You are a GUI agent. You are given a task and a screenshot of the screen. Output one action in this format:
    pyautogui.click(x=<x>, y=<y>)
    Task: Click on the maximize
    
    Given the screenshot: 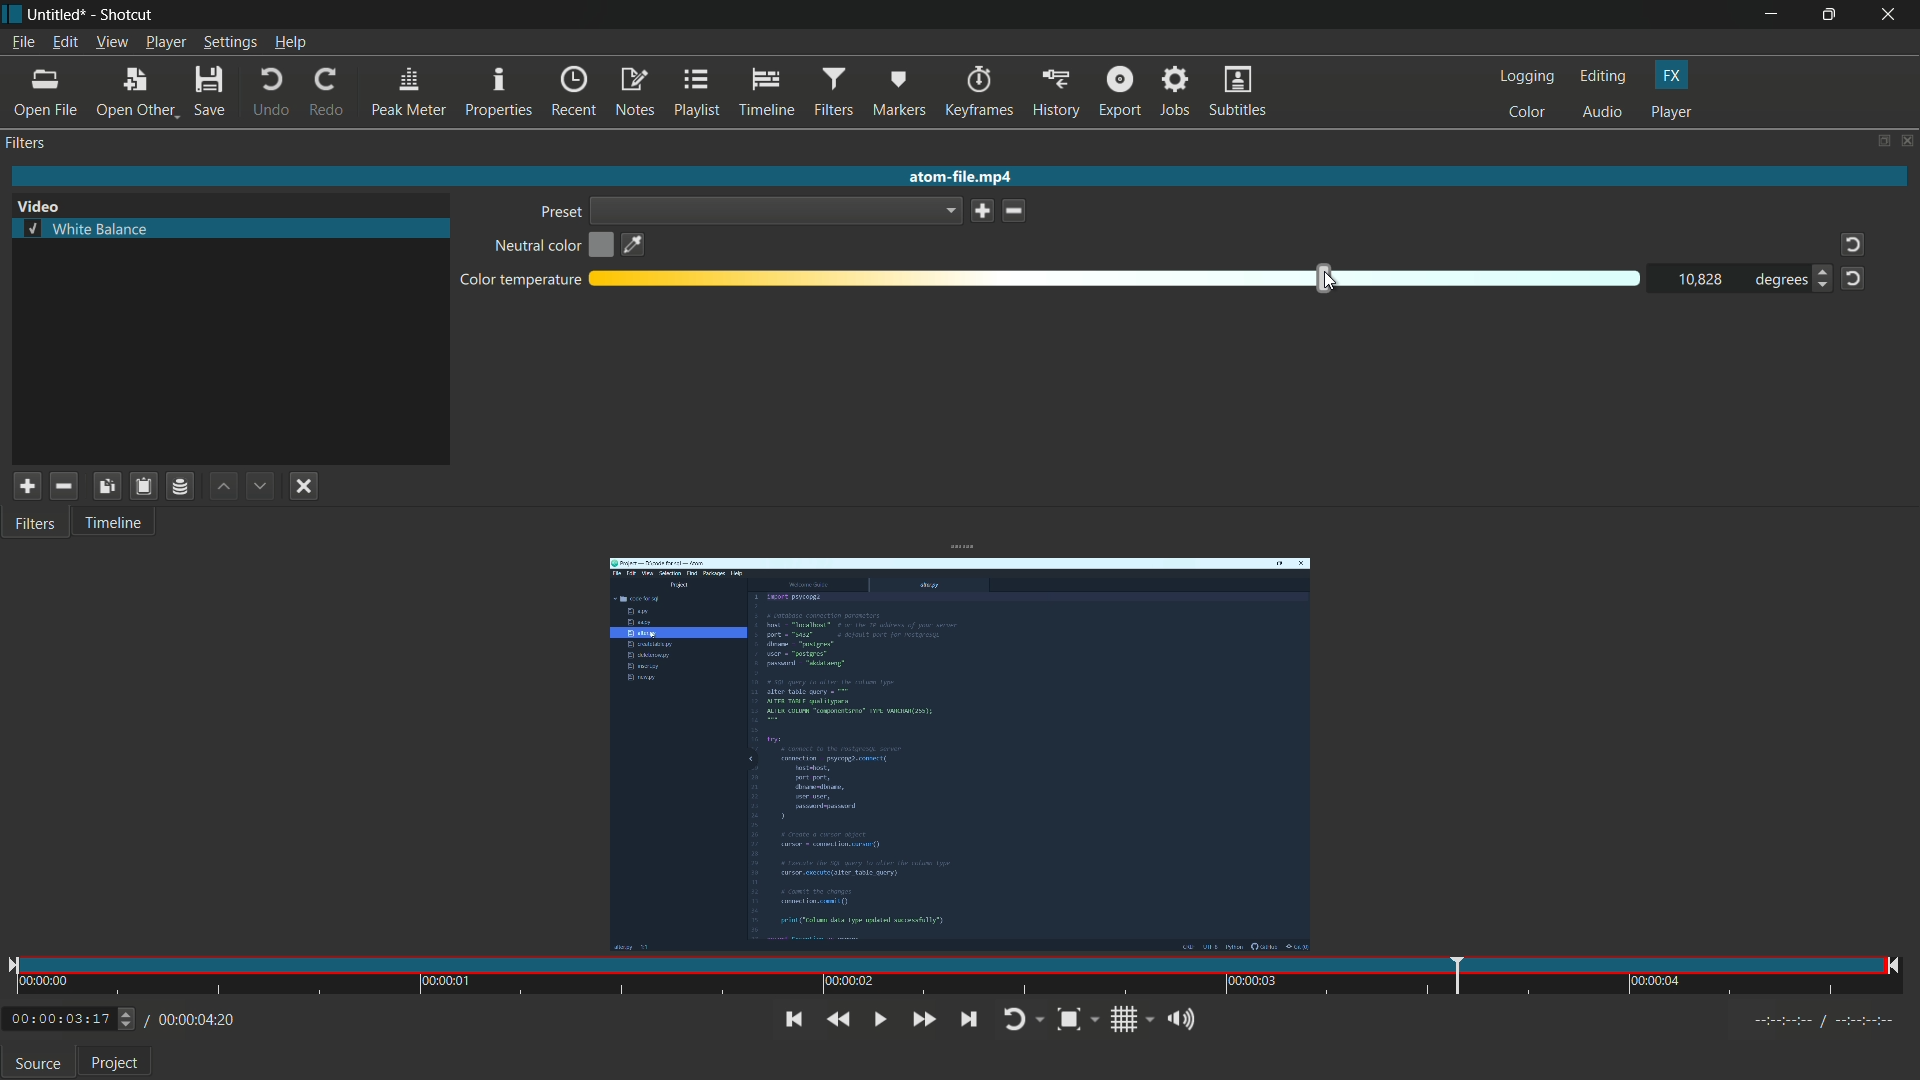 What is the action you would take?
    pyautogui.click(x=1832, y=15)
    